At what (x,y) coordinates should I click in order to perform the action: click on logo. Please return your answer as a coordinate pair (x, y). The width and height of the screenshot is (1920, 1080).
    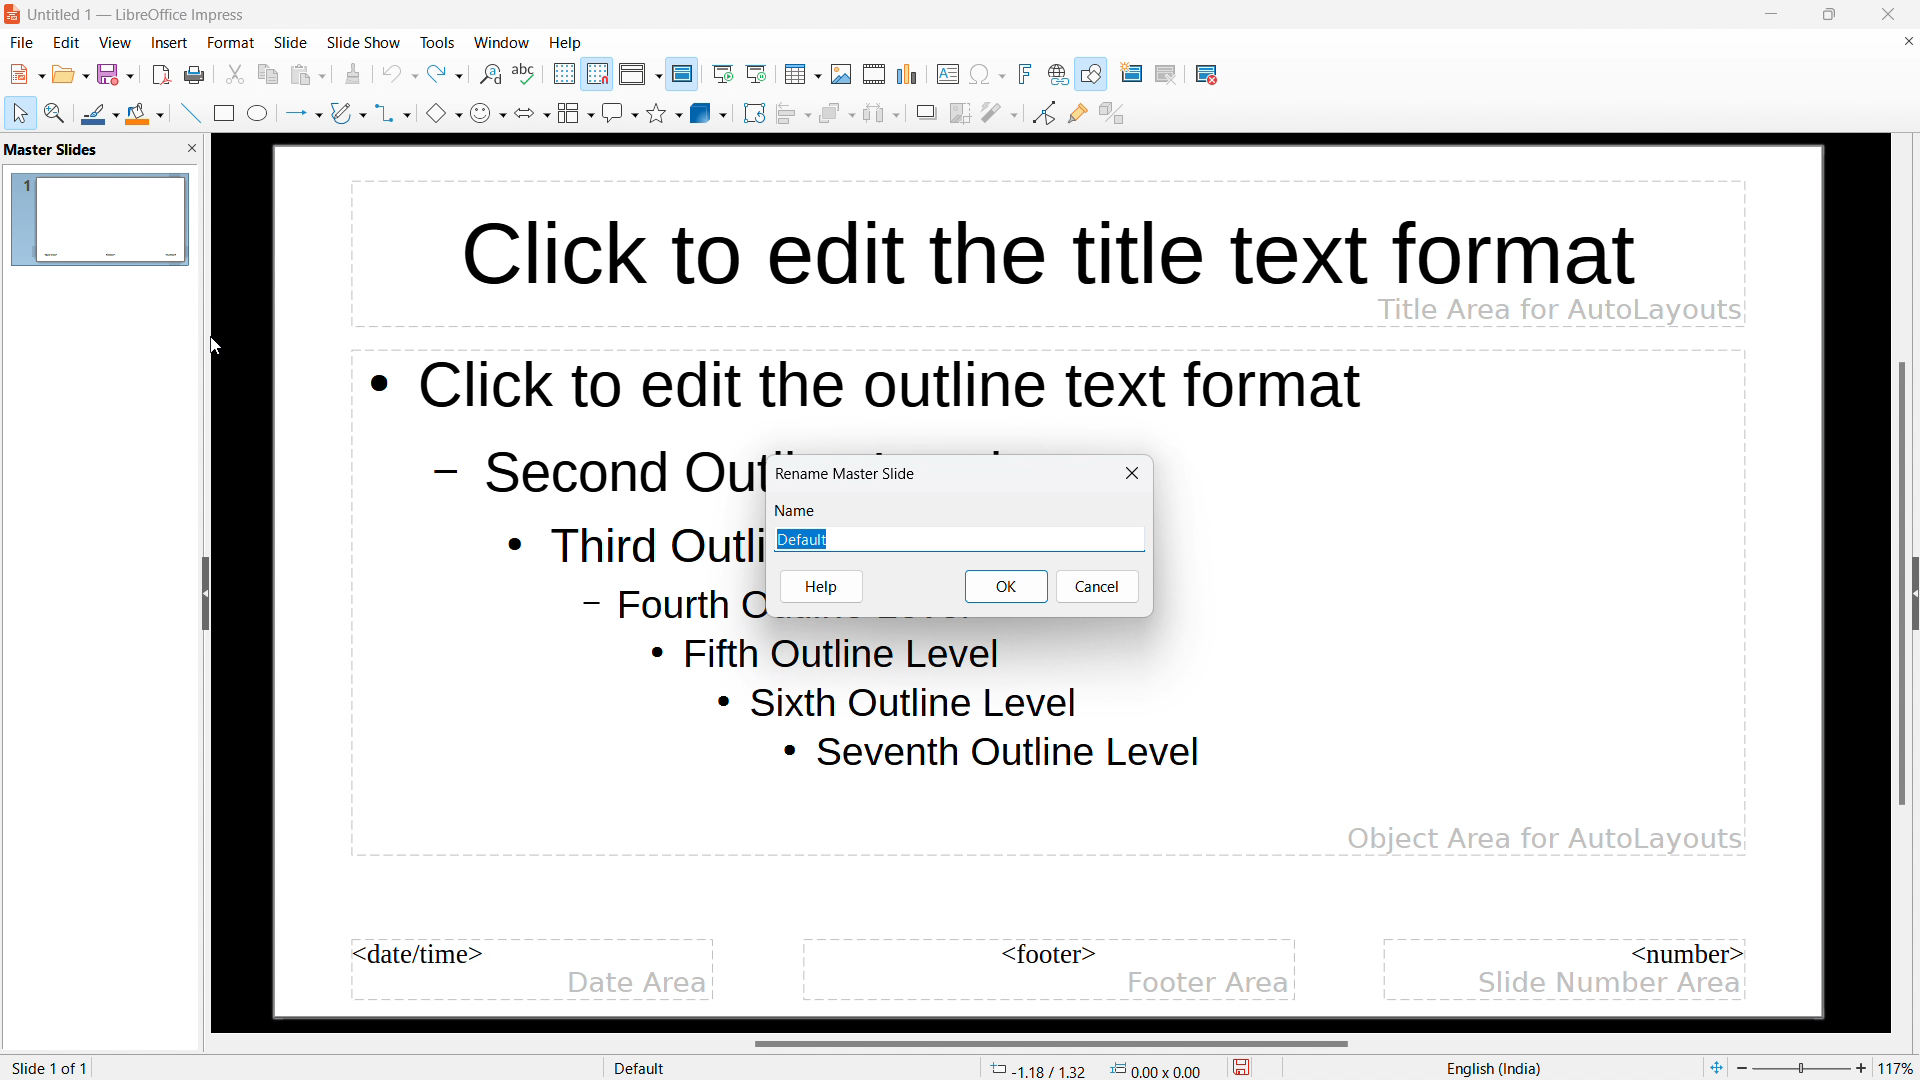
    Looking at the image, I should click on (13, 15).